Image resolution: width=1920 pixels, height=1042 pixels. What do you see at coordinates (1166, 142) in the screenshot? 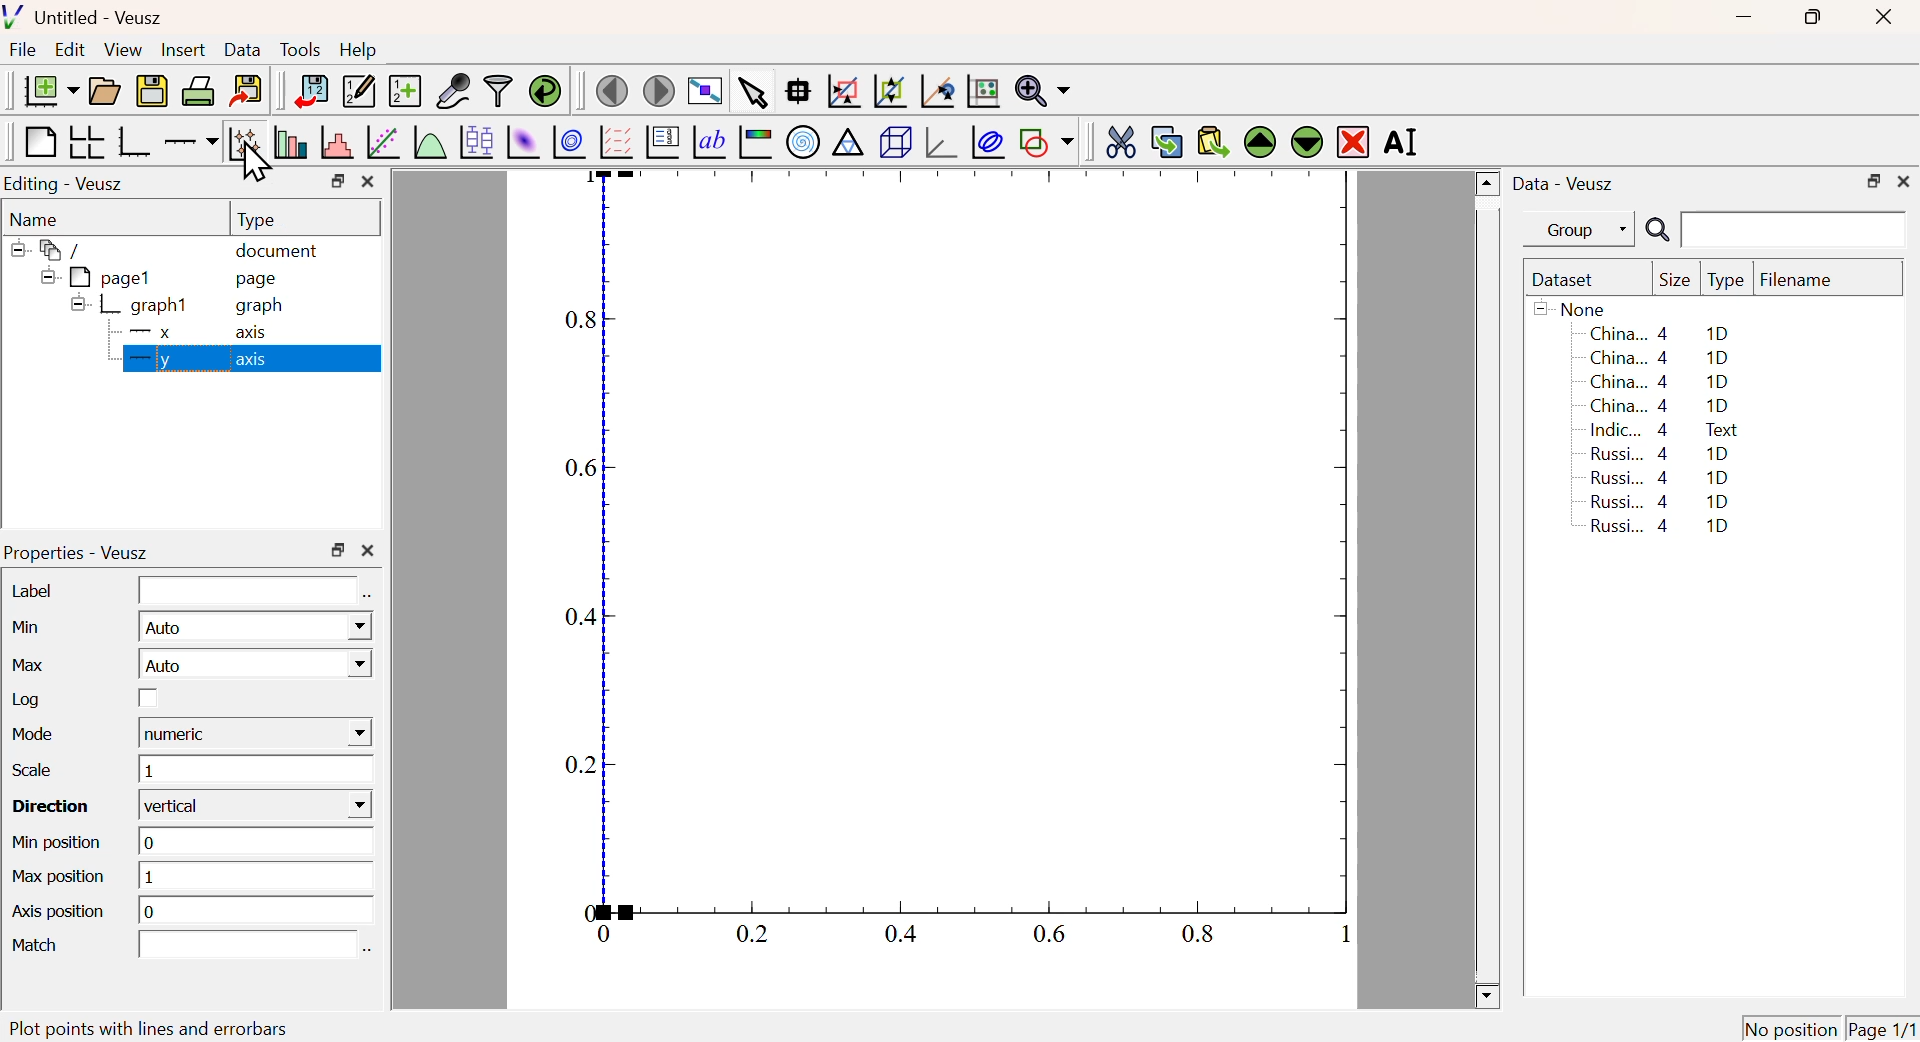
I see `Copy` at bounding box center [1166, 142].